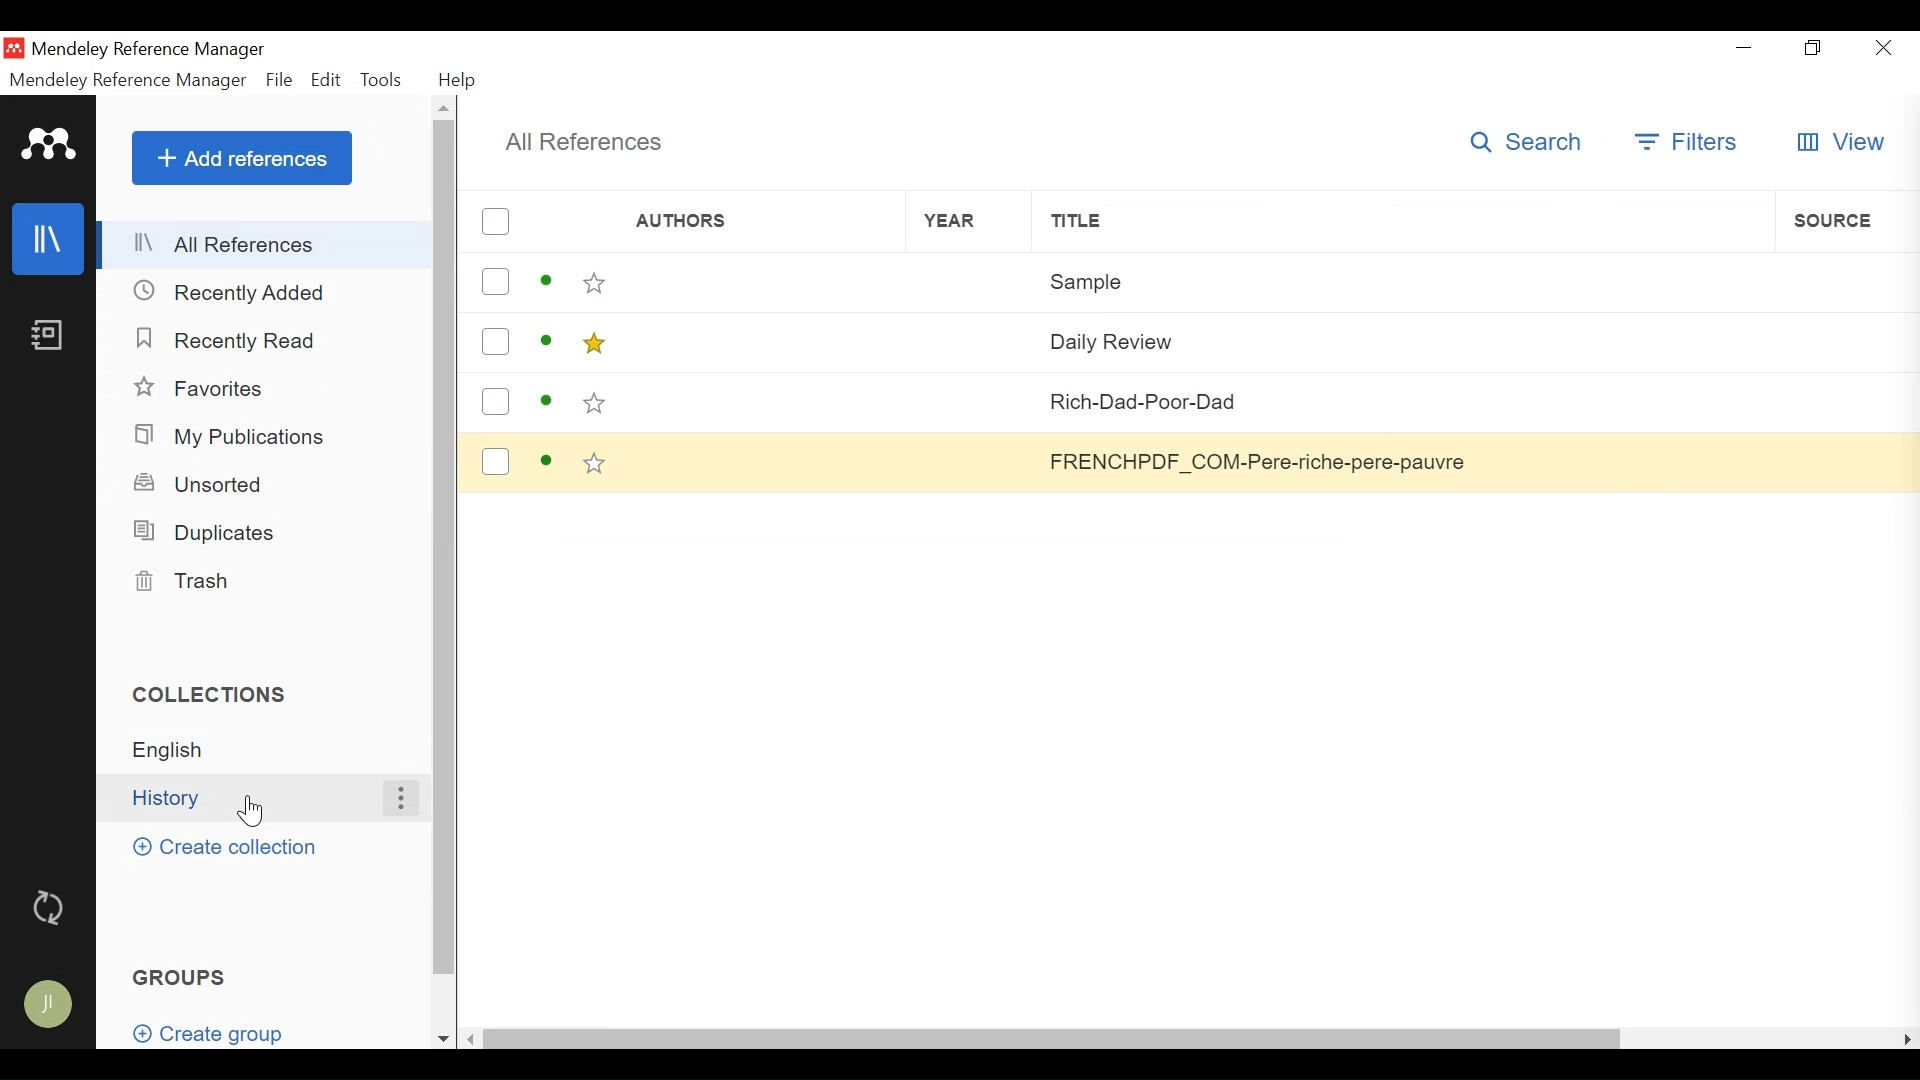 Image resolution: width=1920 pixels, height=1080 pixels. Describe the element at coordinates (280, 80) in the screenshot. I see `File` at that location.